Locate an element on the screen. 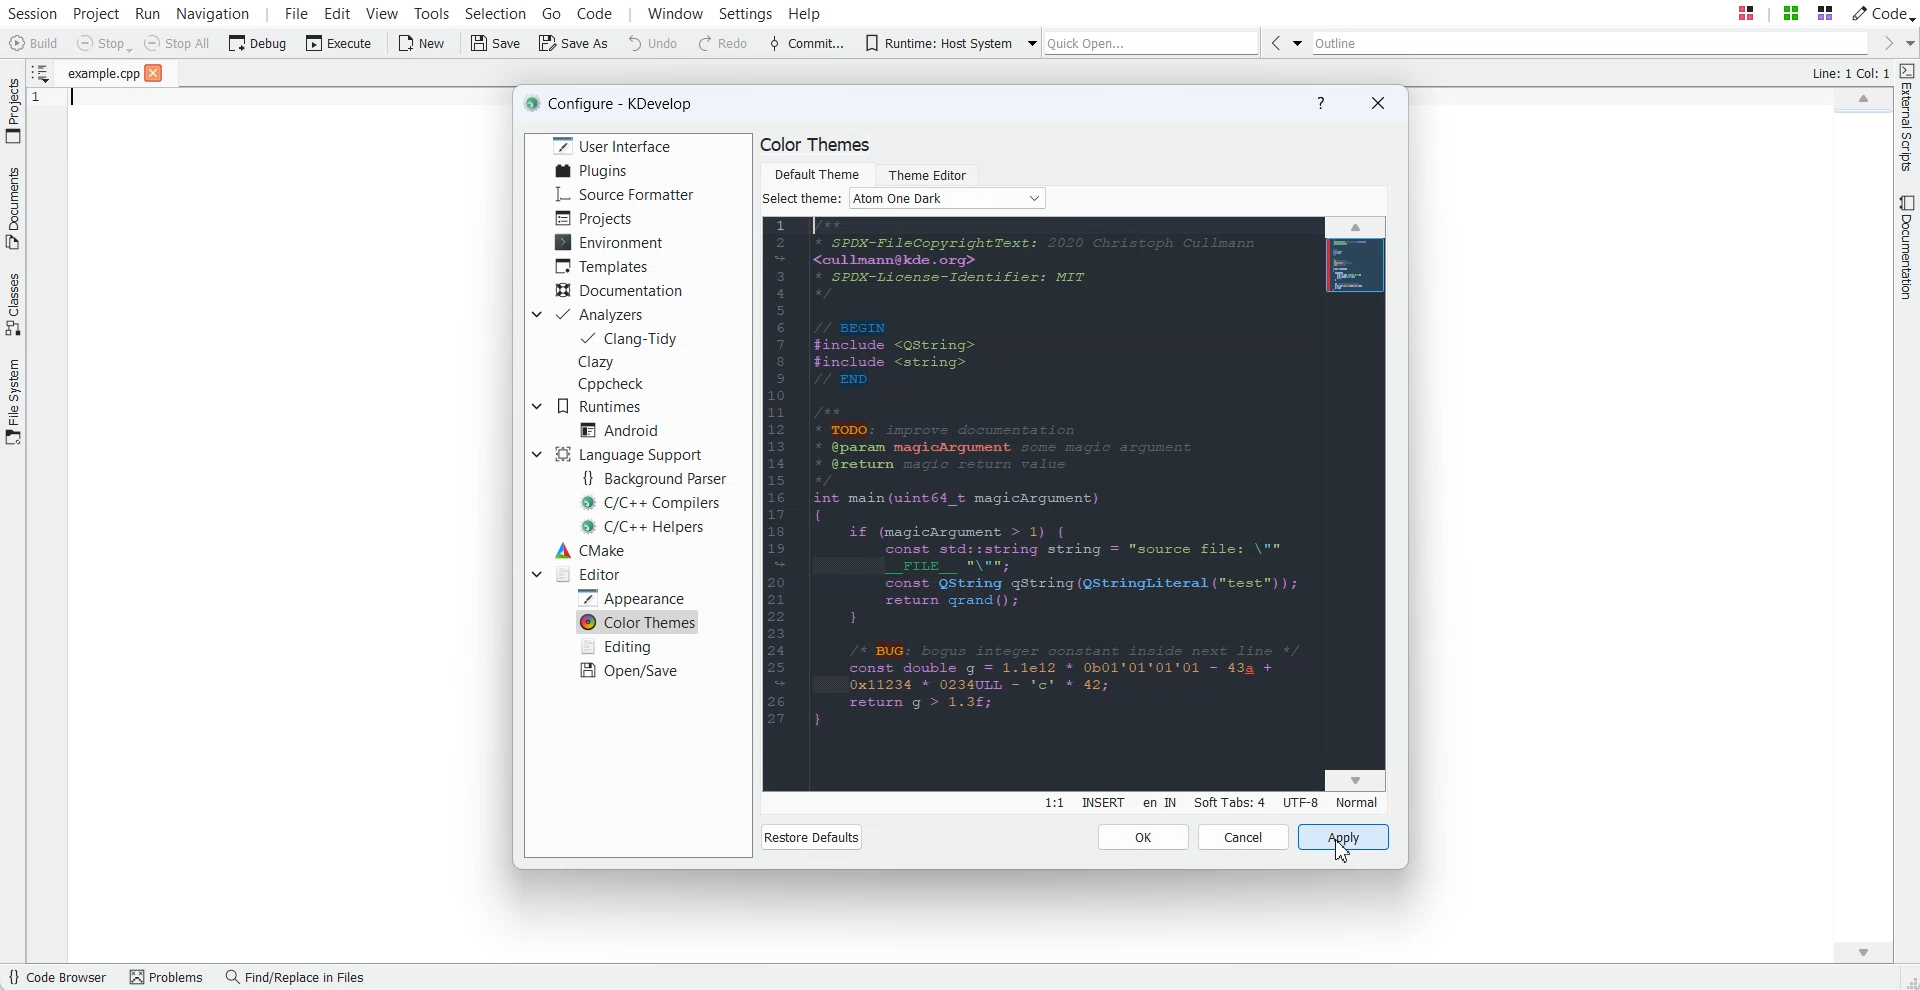 This screenshot has height=990, width=1920. Drop down box is located at coordinates (1908, 43).